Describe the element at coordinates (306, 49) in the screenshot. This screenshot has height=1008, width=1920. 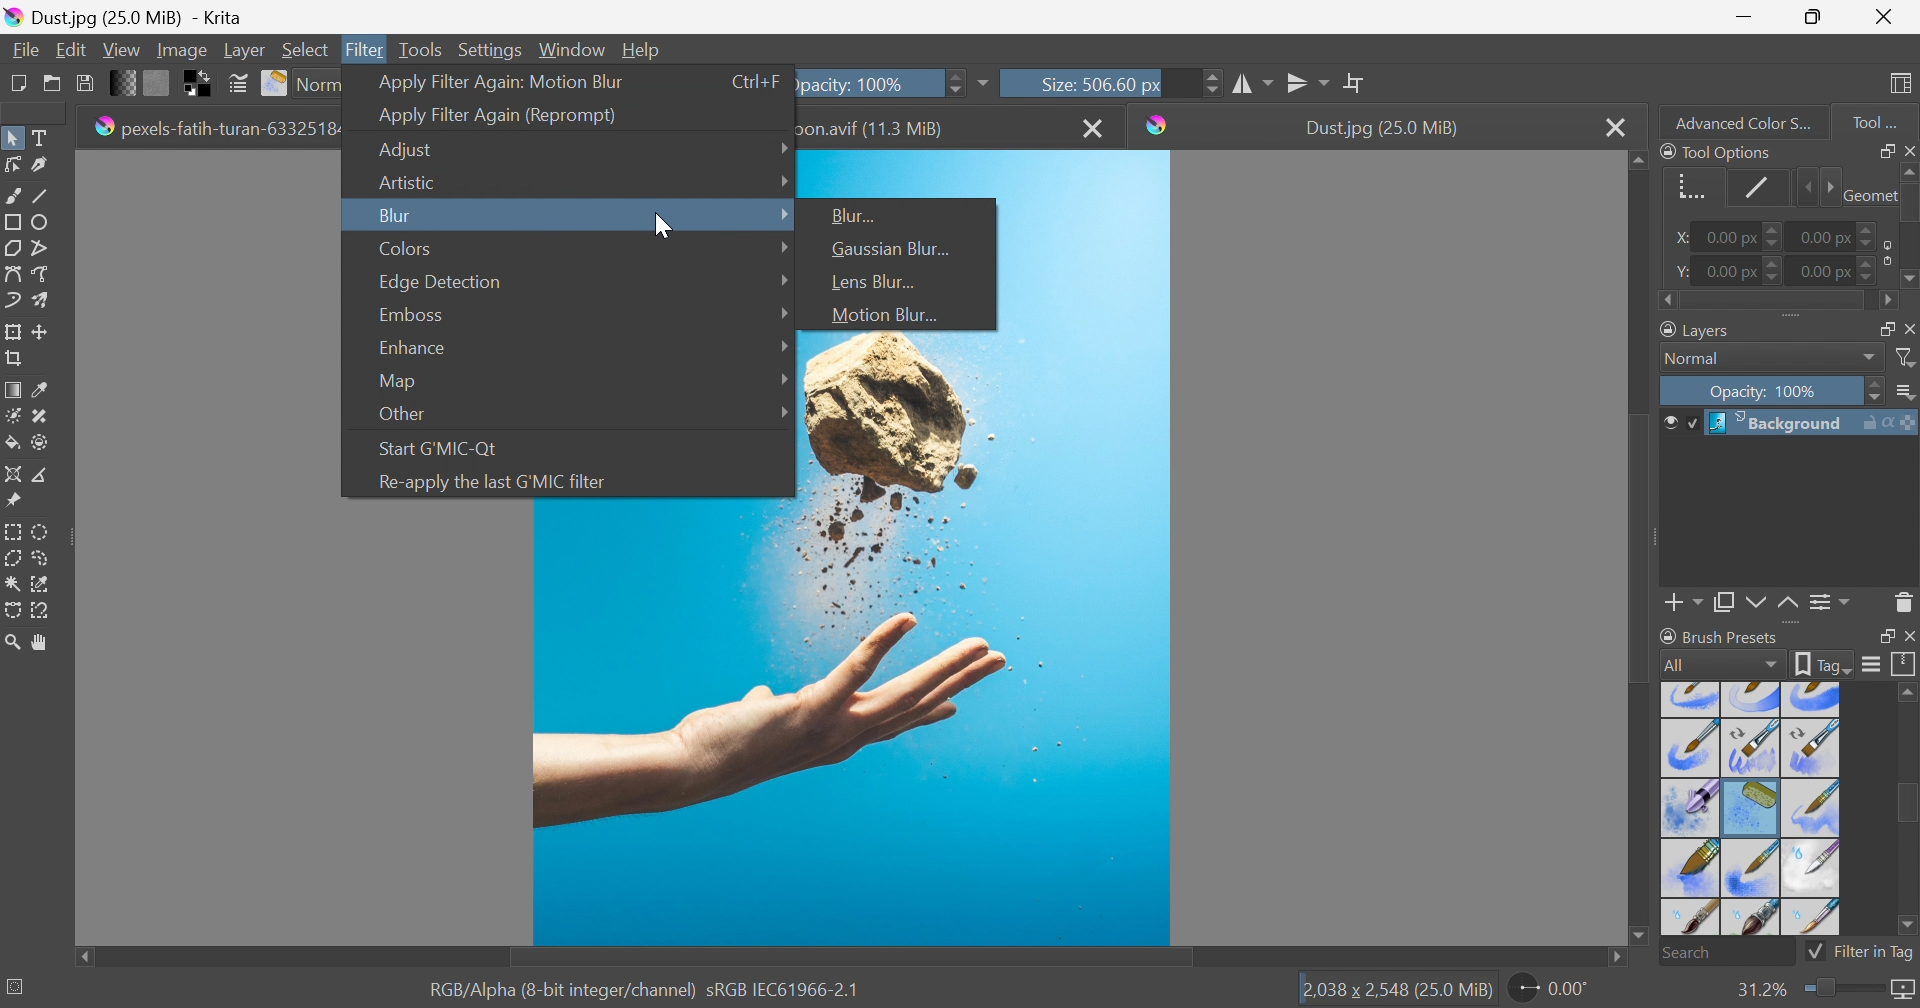
I see `Select` at that location.